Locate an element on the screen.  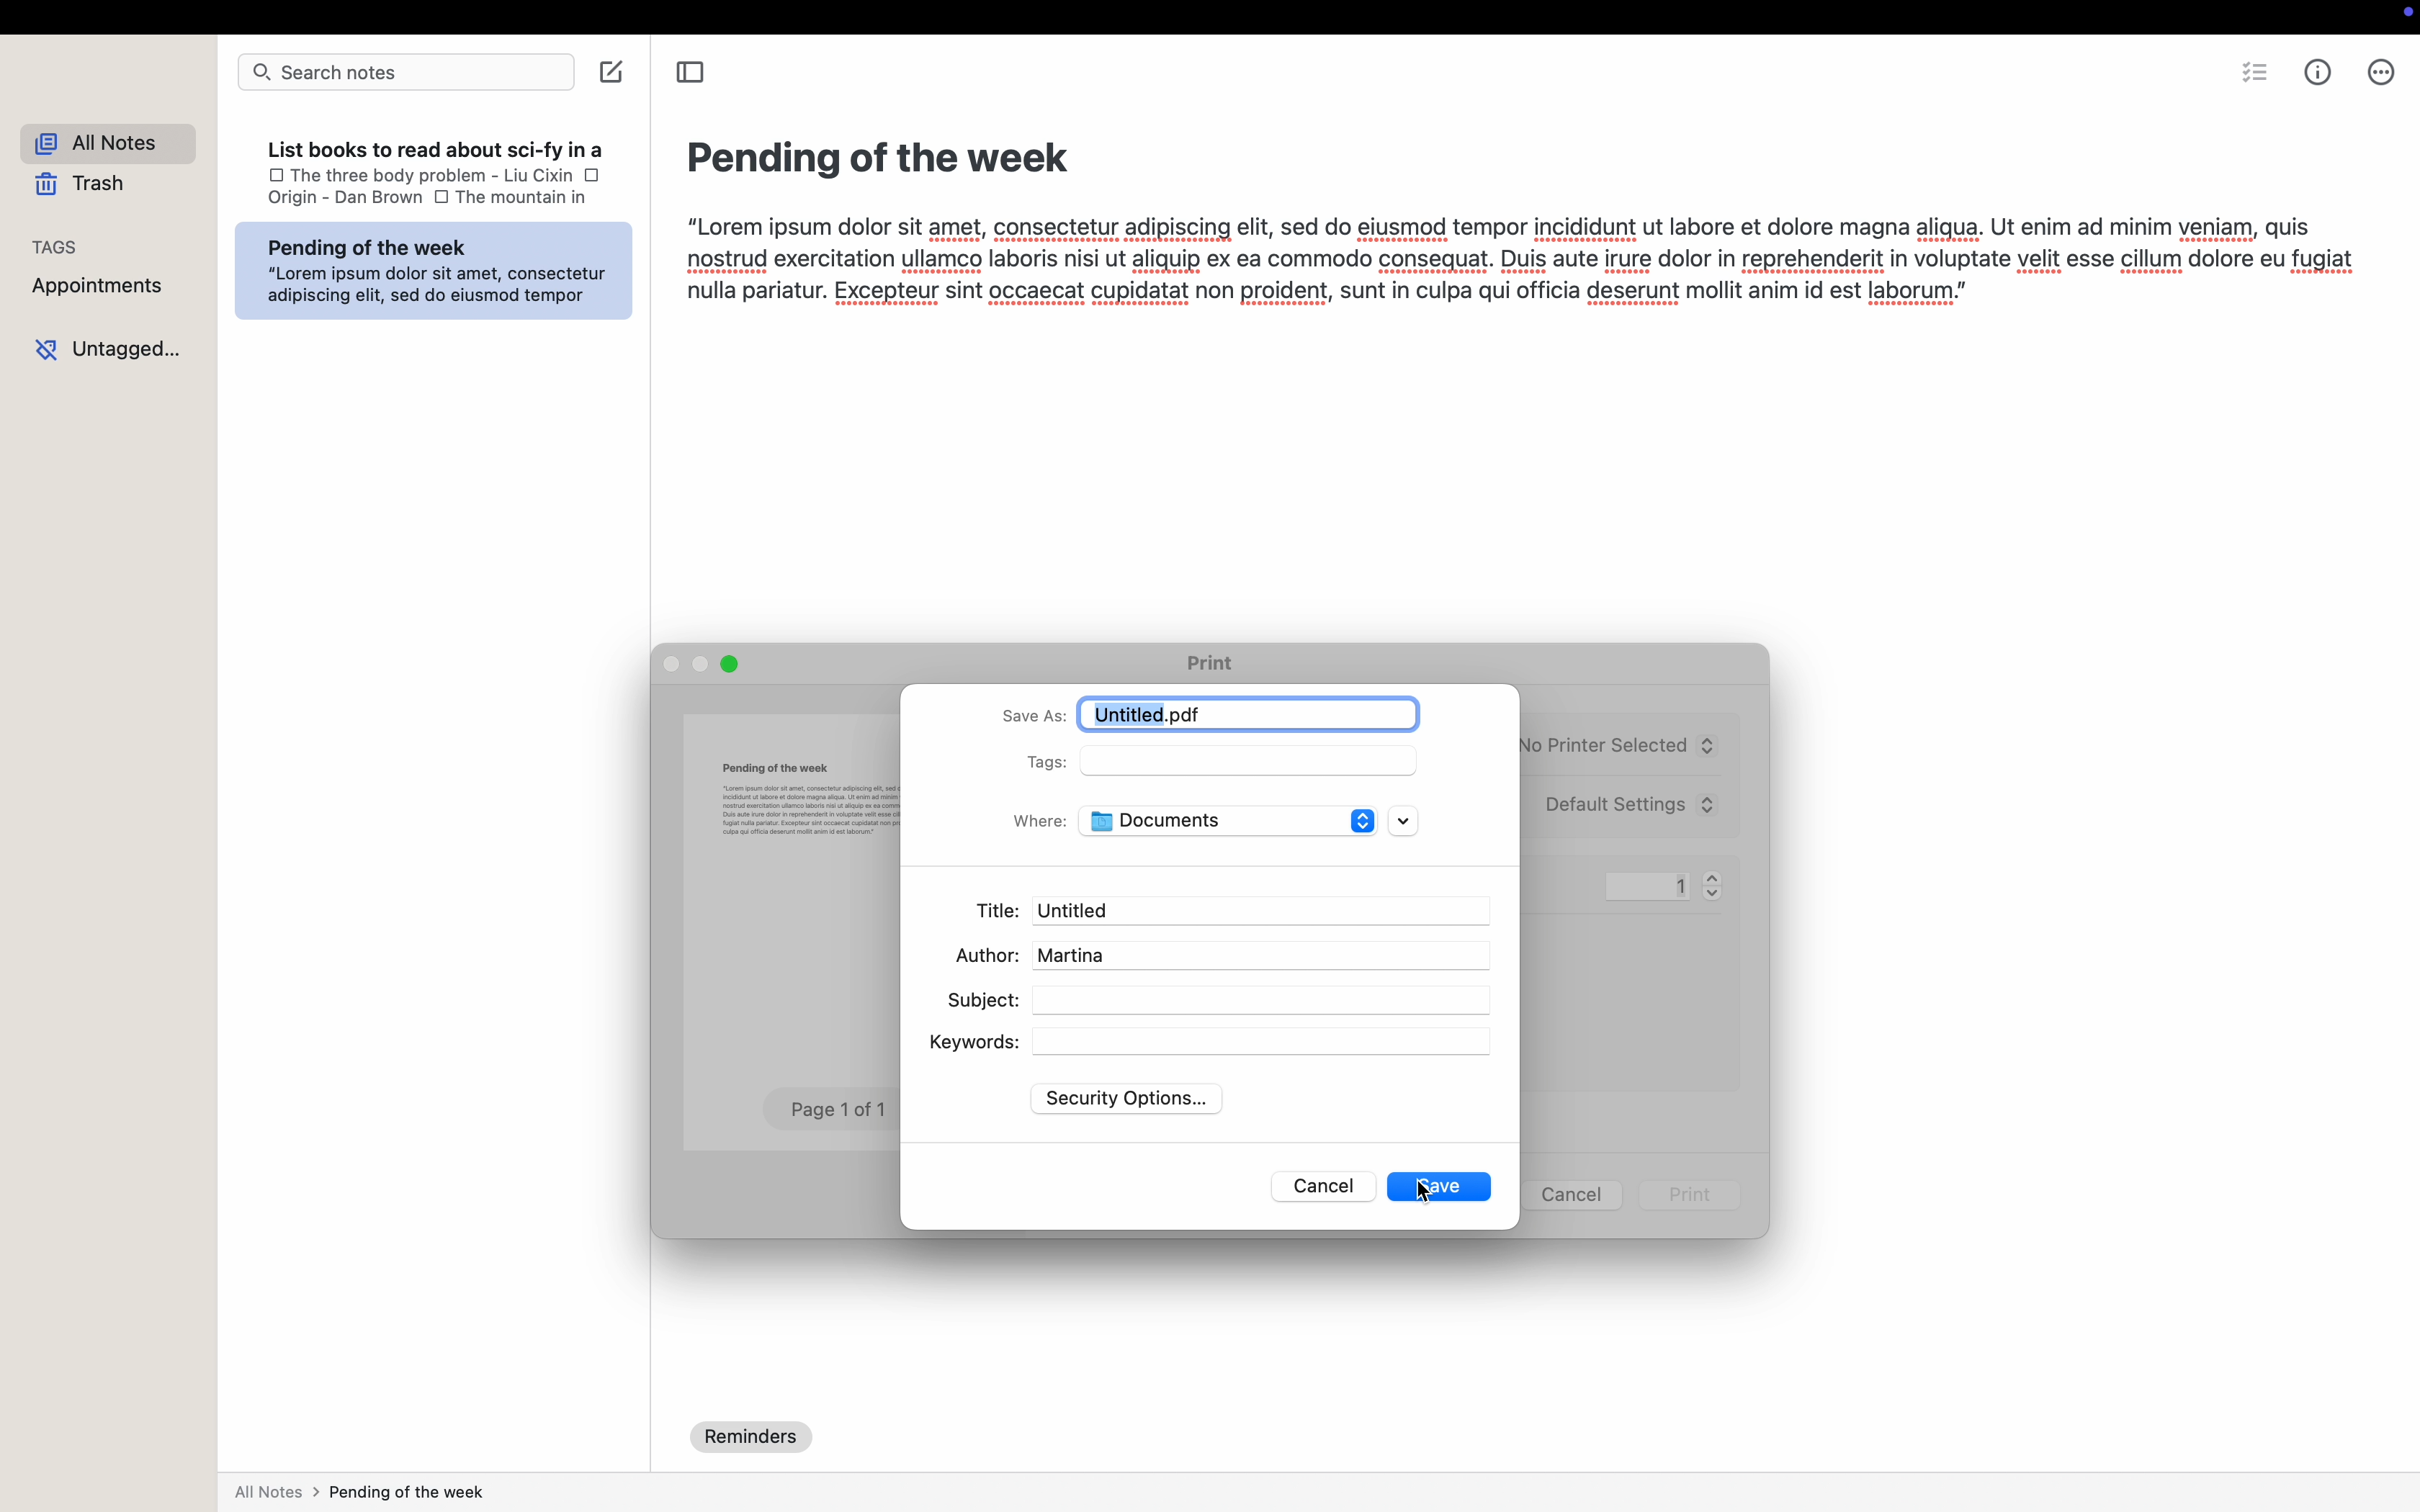
print is located at coordinates (1209, 663).